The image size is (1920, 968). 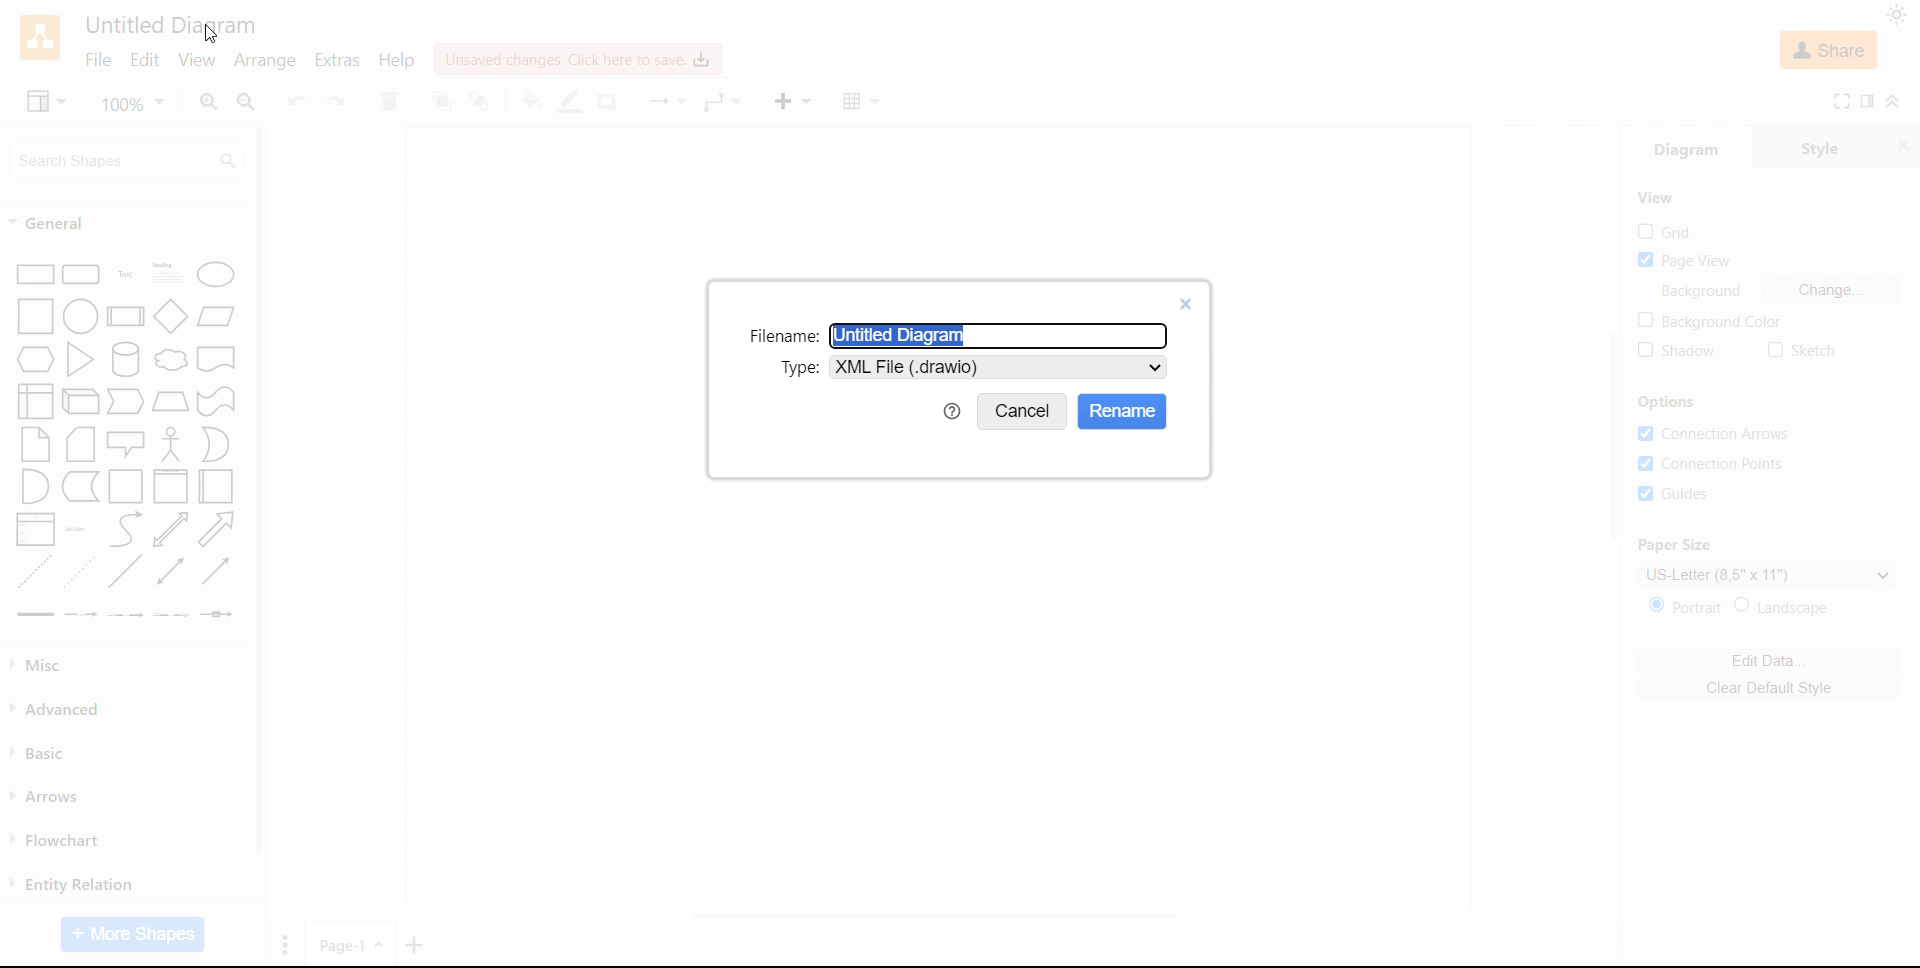 I want to click on Clear default style , so click(x=1768, y=687).